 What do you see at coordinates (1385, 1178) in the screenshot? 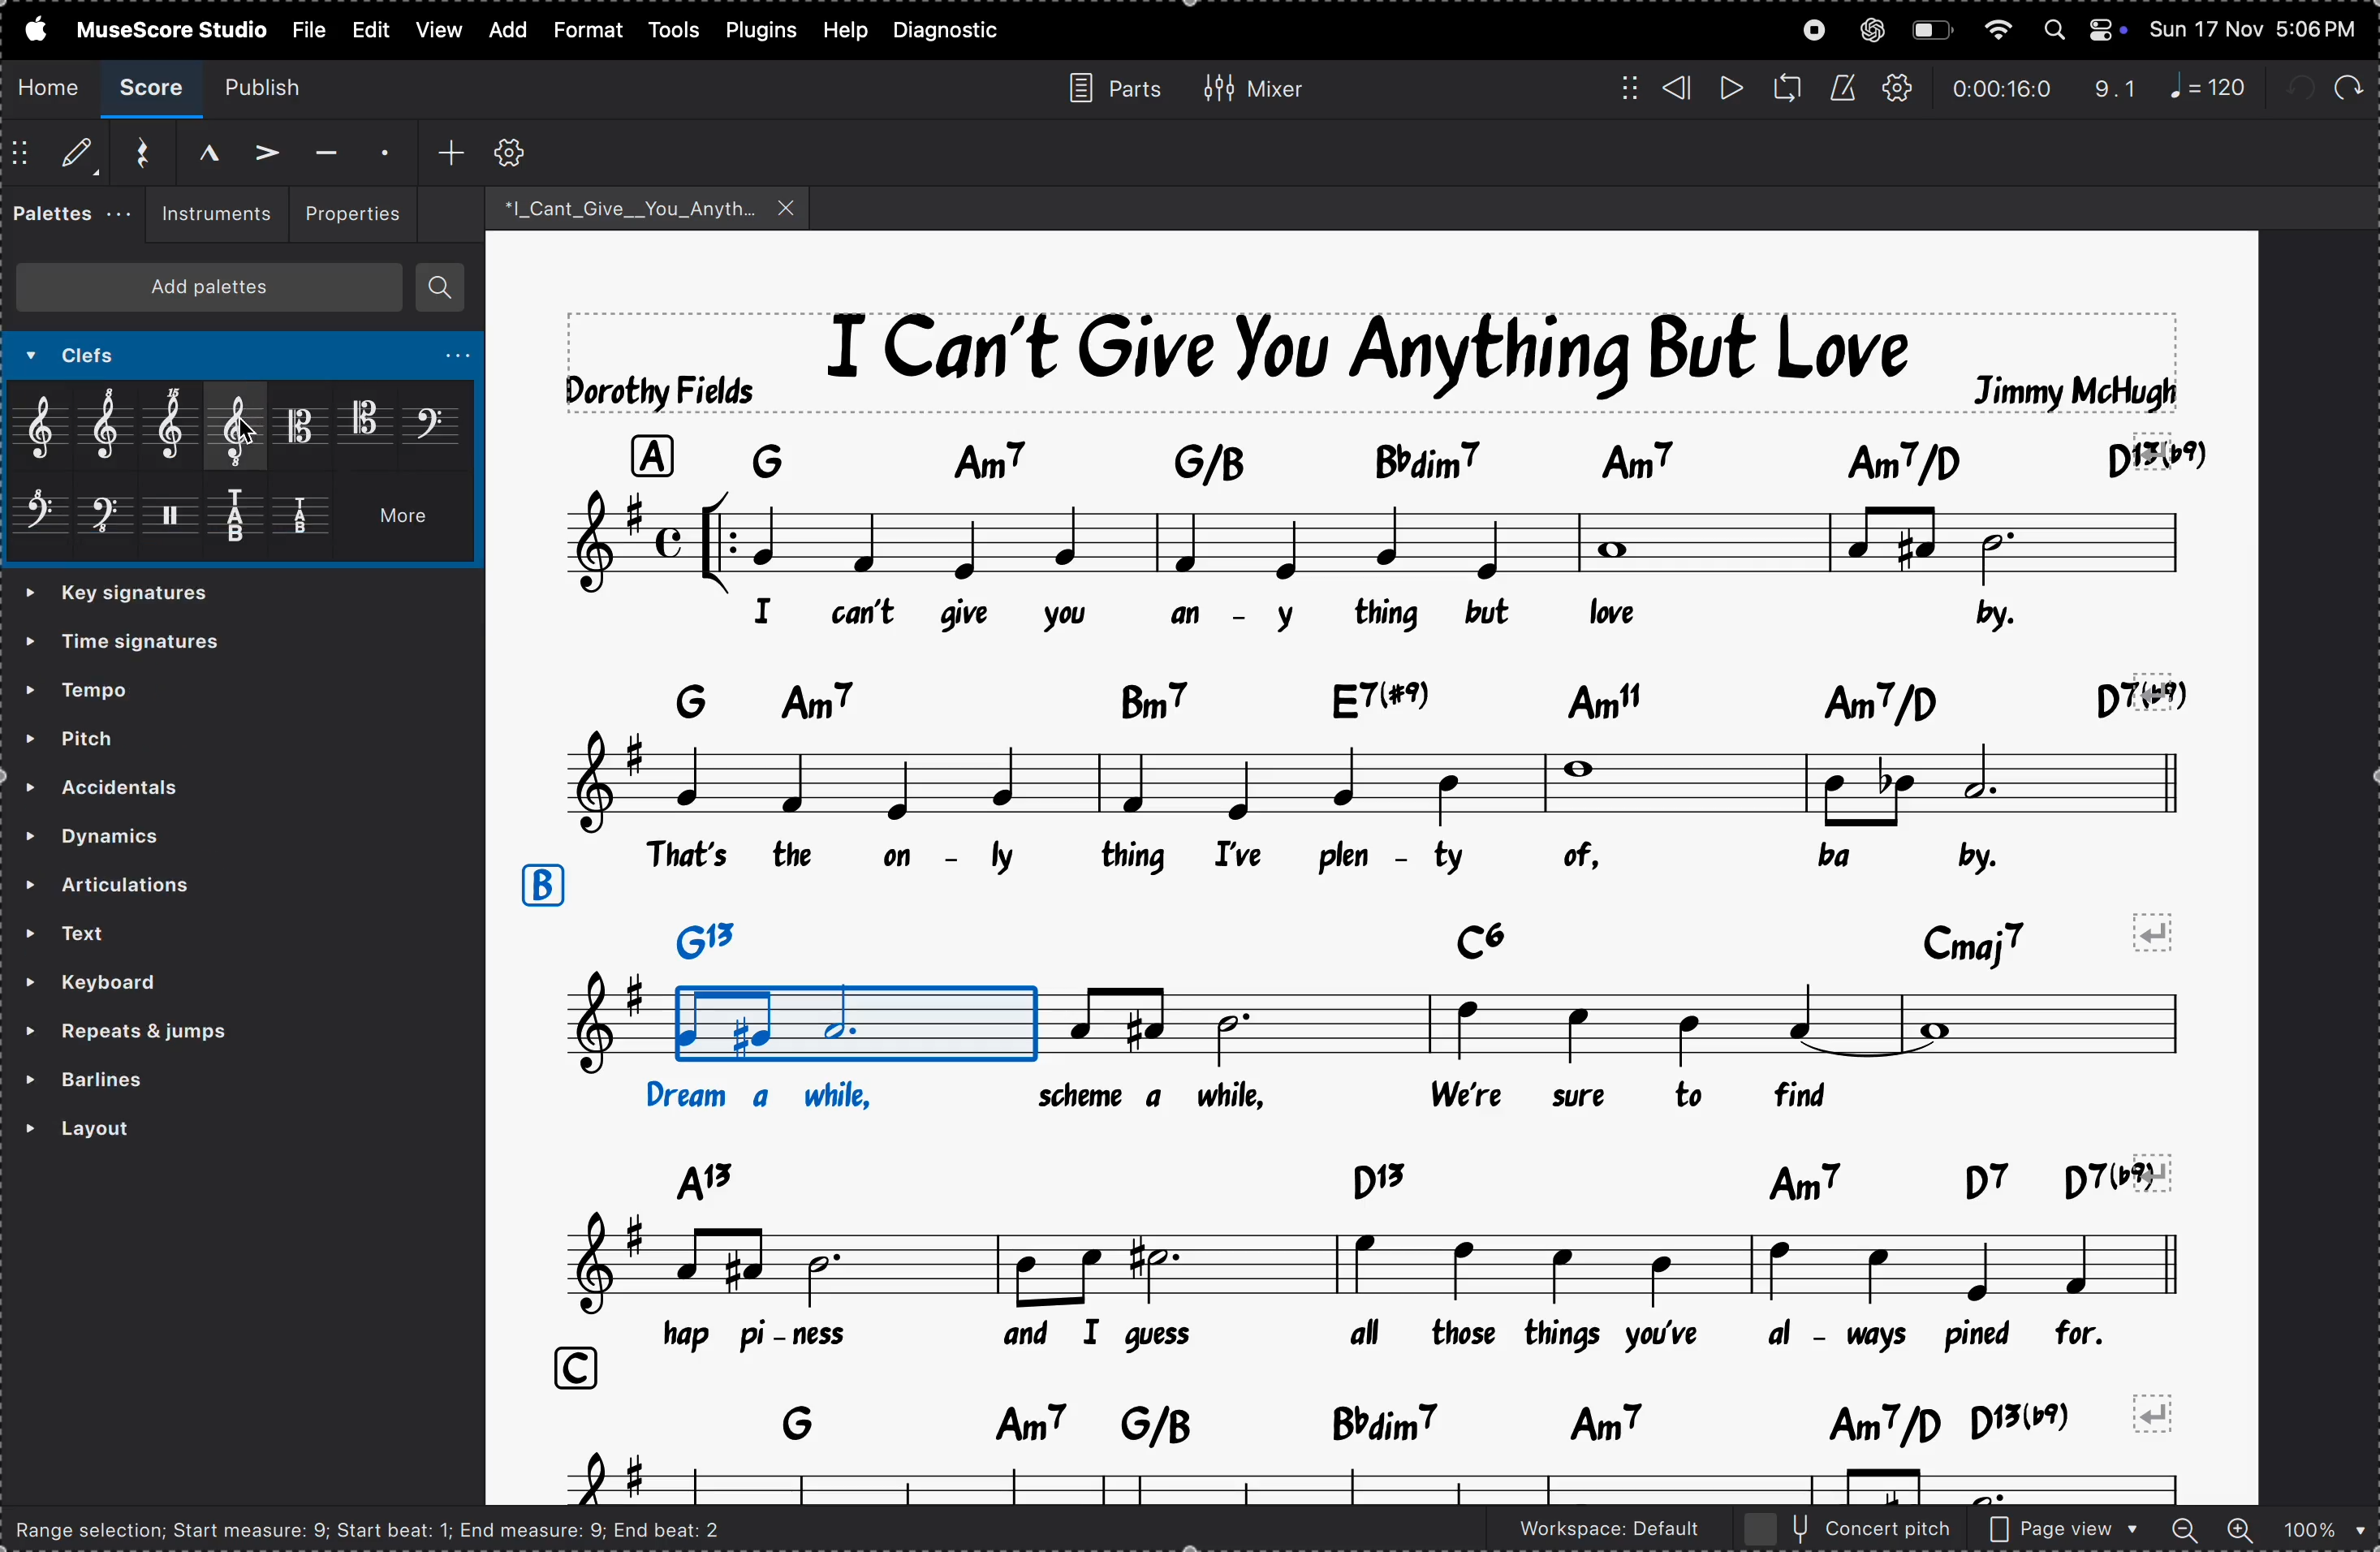
I see `key notes` at bounding box center [1385, 1178].